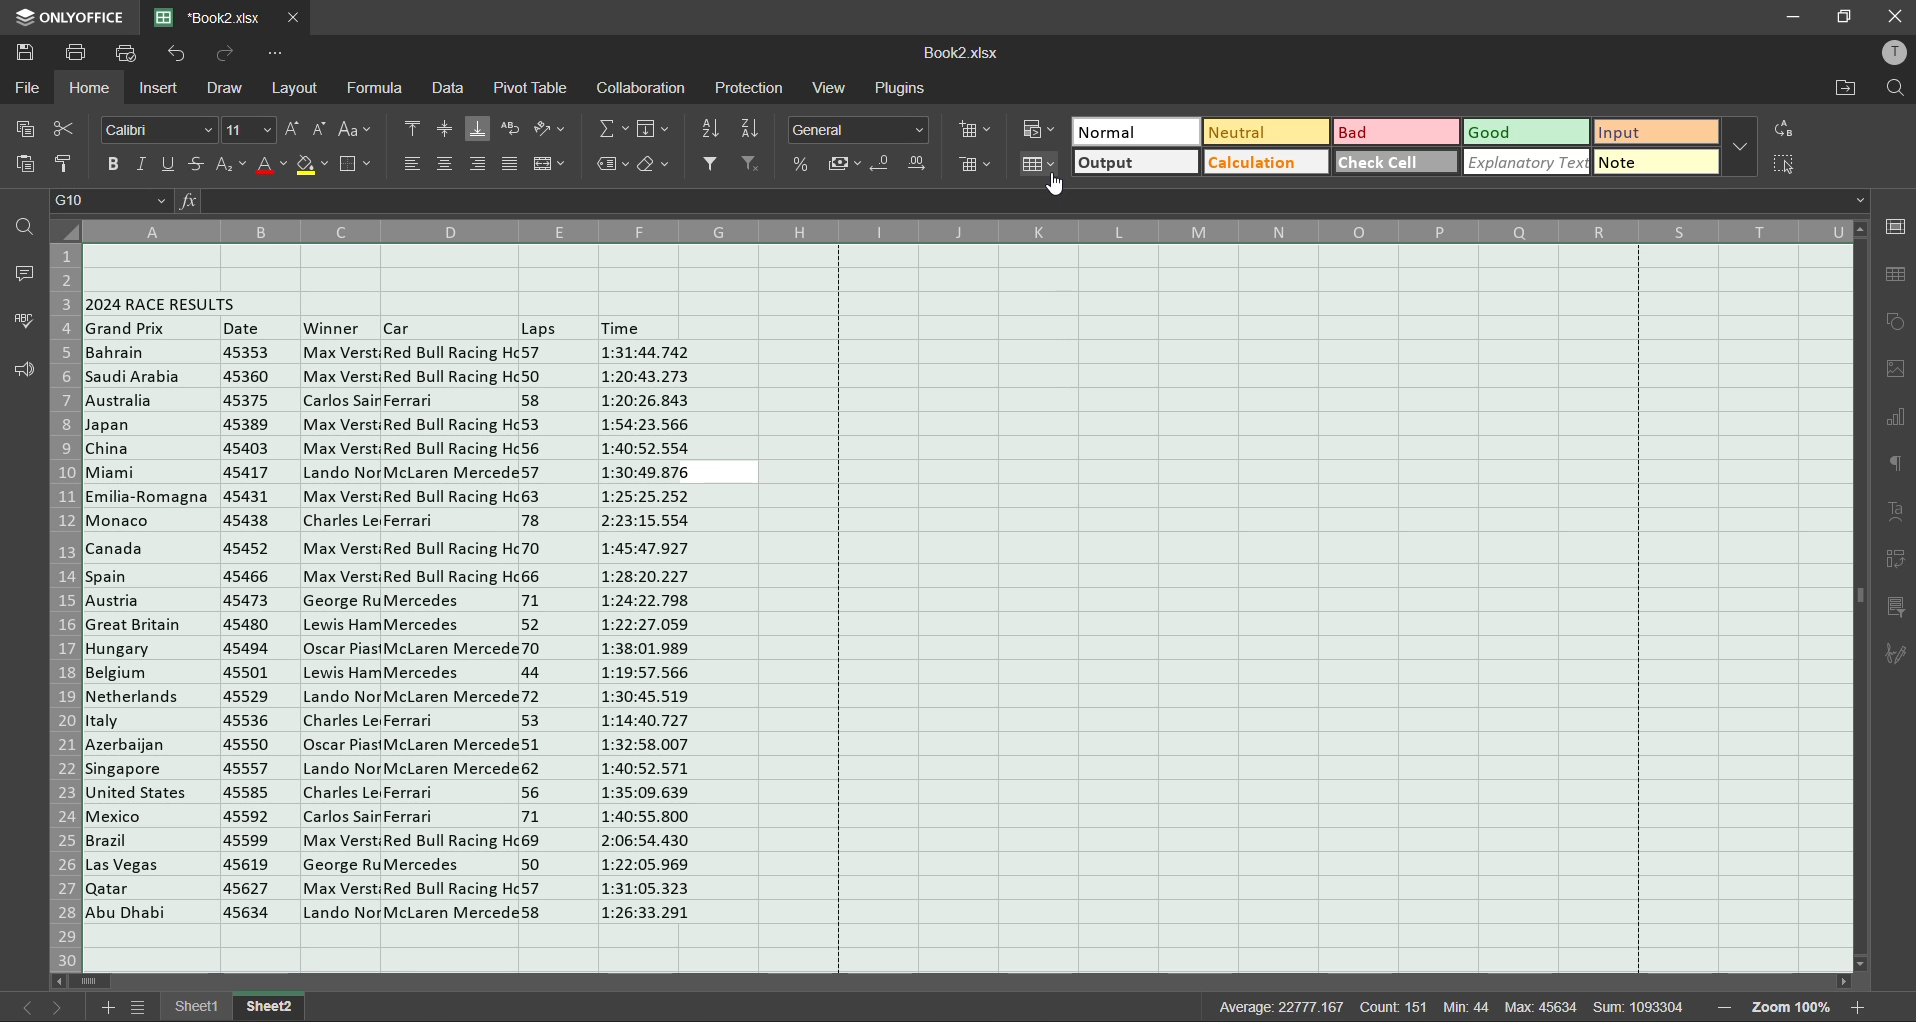 This screenshot has width=1916, height=1022. What do you see at coordinates (713, 164) in the screenshot?
I see `filter` at bounding box center [713, 164].